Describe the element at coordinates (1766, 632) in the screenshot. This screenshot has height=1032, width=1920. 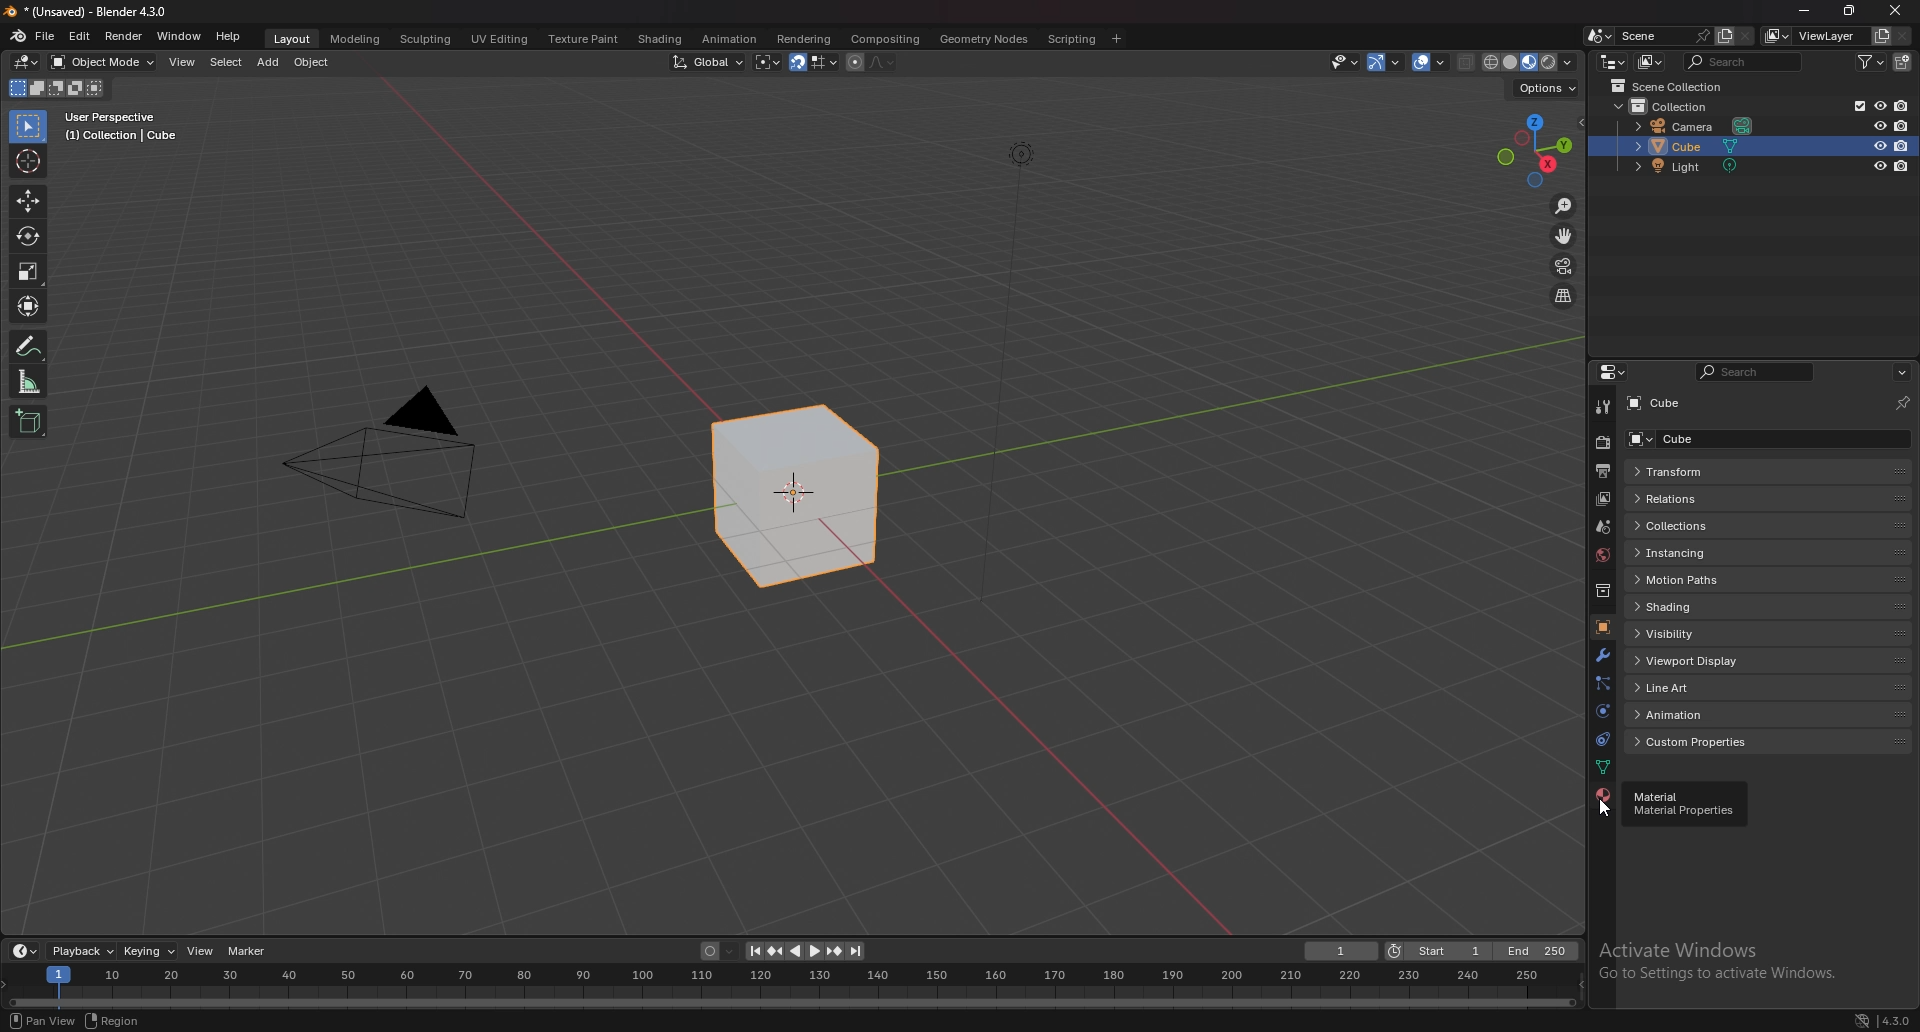
I see `visibility` at that location.